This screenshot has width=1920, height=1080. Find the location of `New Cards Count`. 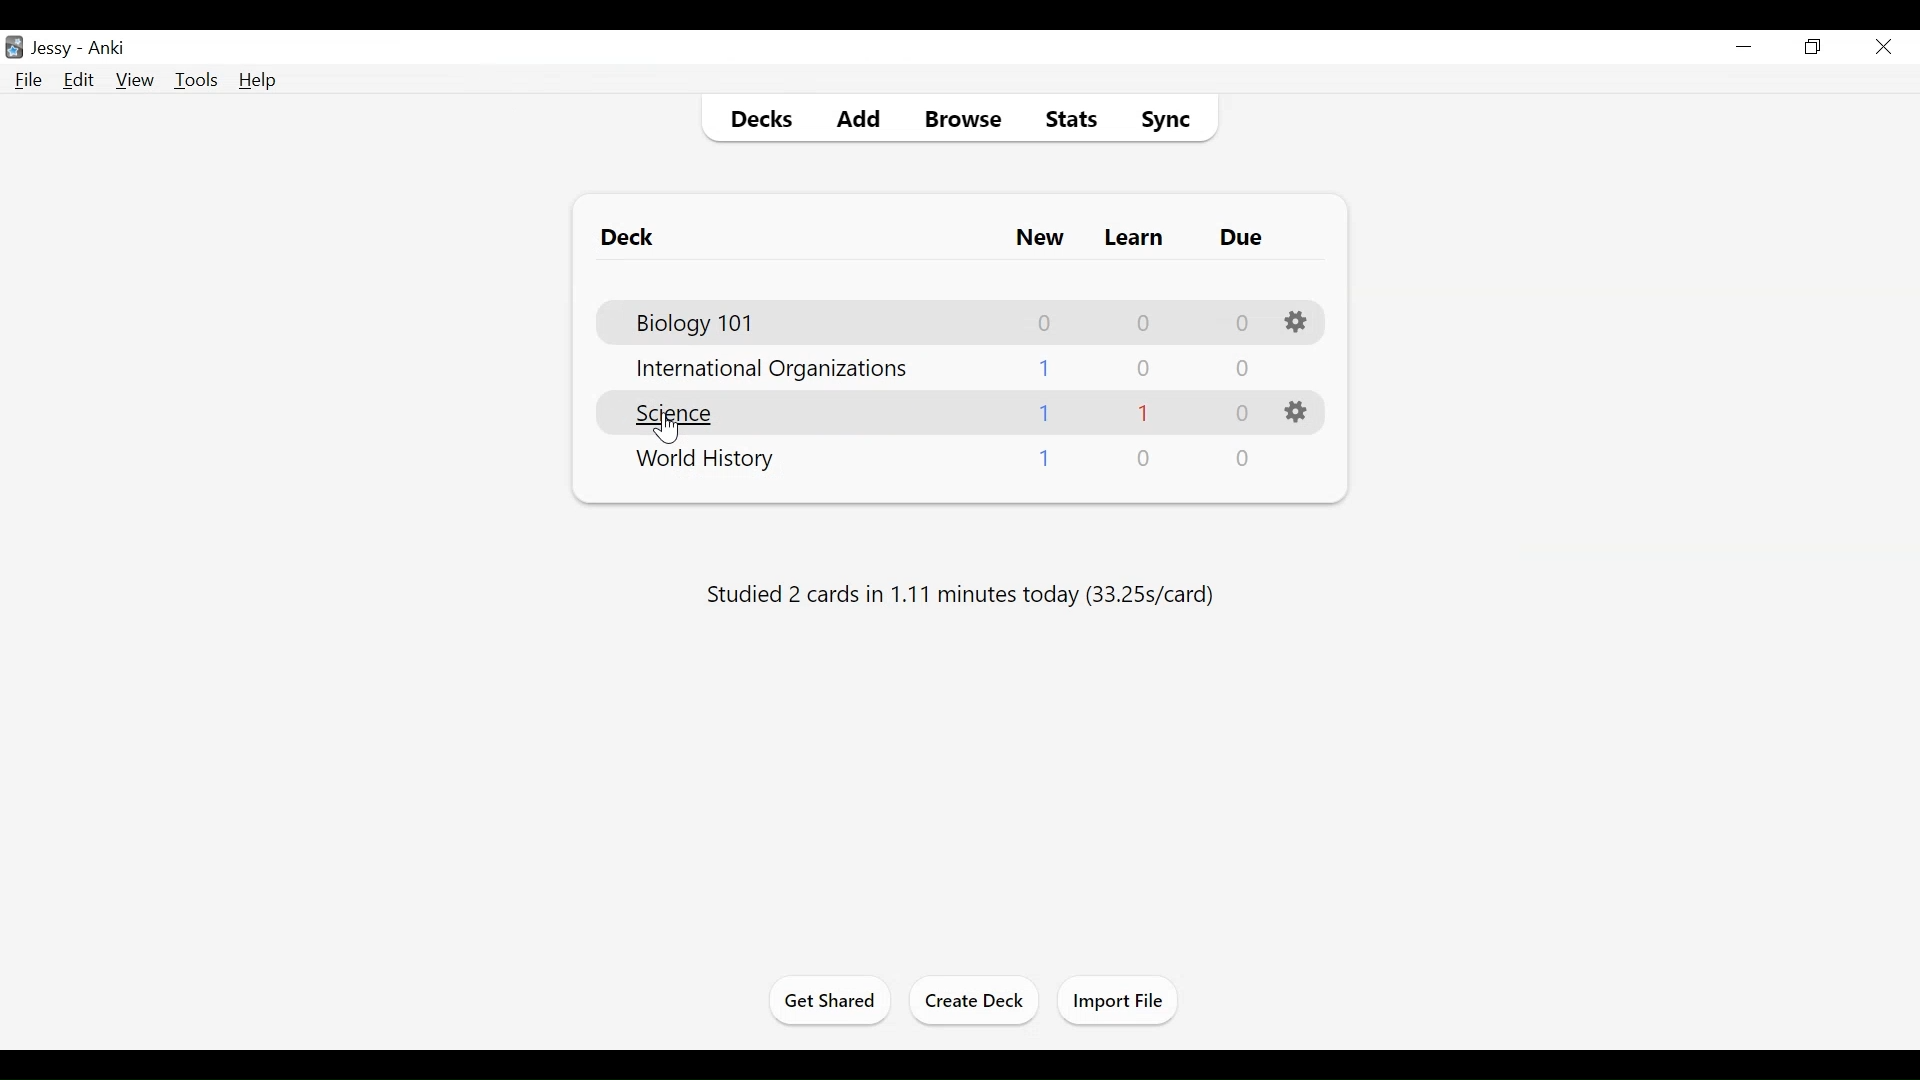

New Cards Count is located at coordinates (1045, 460).